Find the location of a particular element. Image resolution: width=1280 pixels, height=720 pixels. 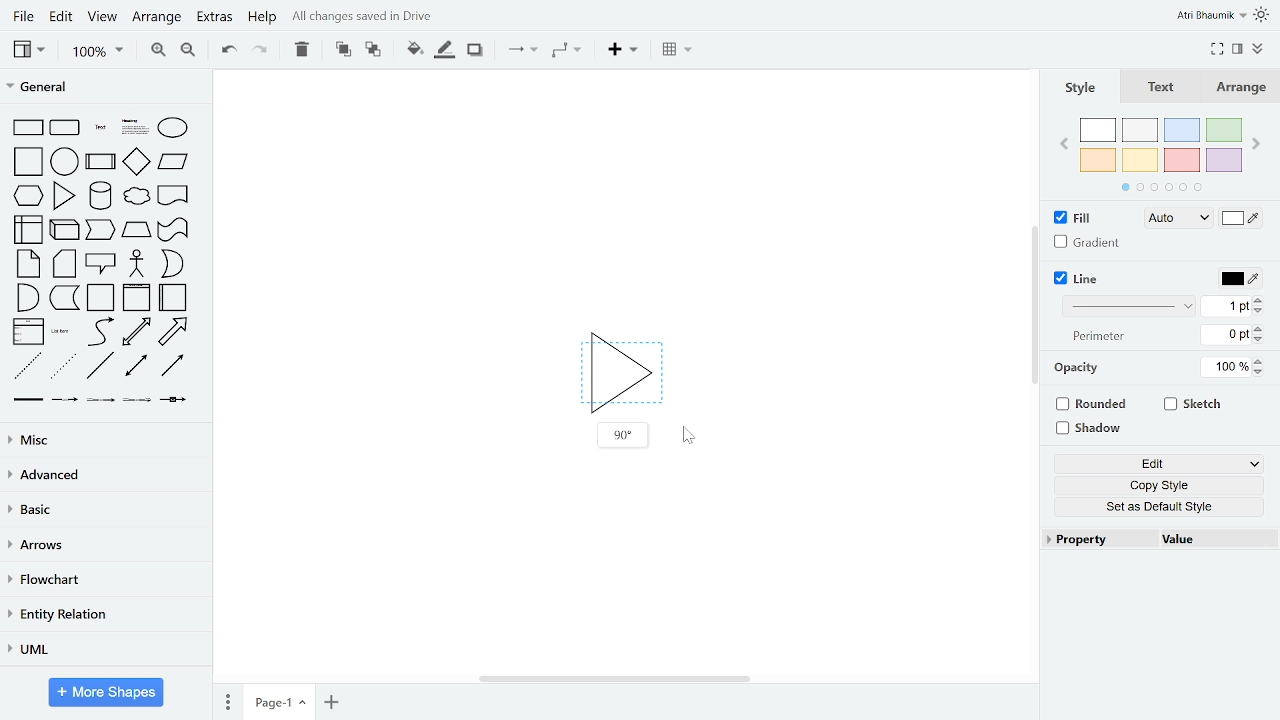

set as default style is located at coordinates (1160, 508).